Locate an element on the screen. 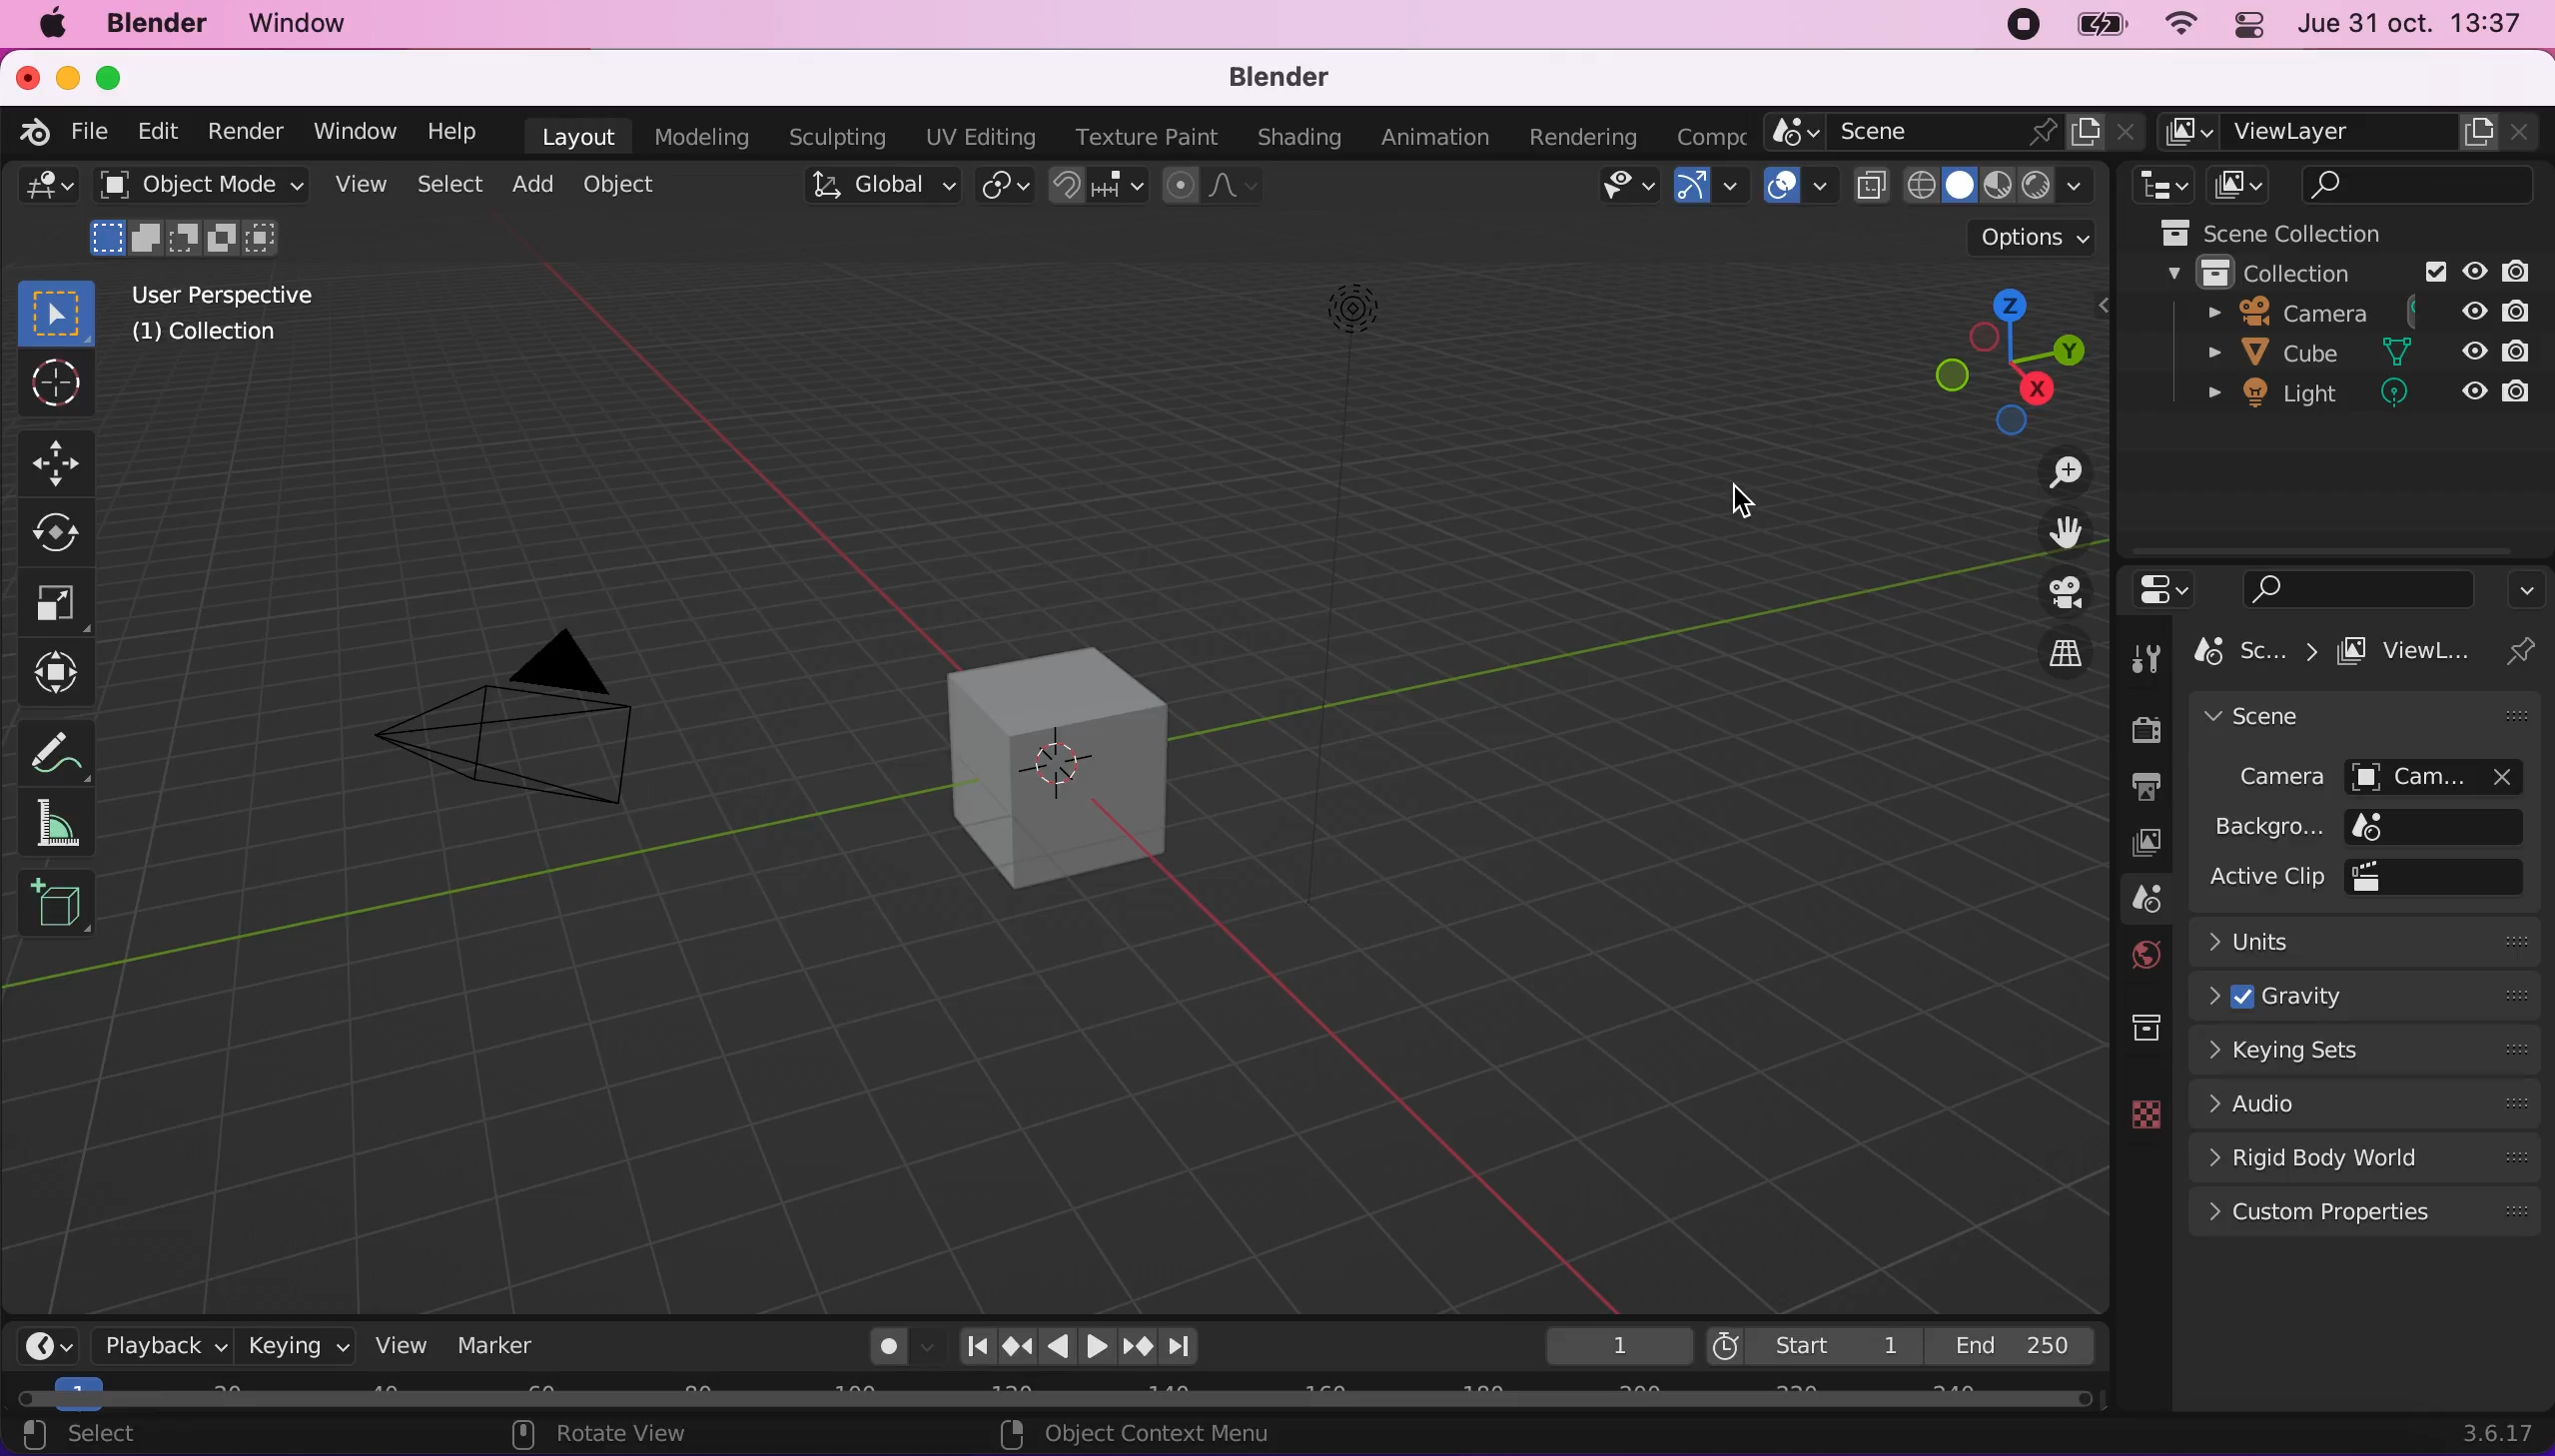 The width and height of the screenshot is (2555, 1456). keying is located at coordinates (294, 1344).